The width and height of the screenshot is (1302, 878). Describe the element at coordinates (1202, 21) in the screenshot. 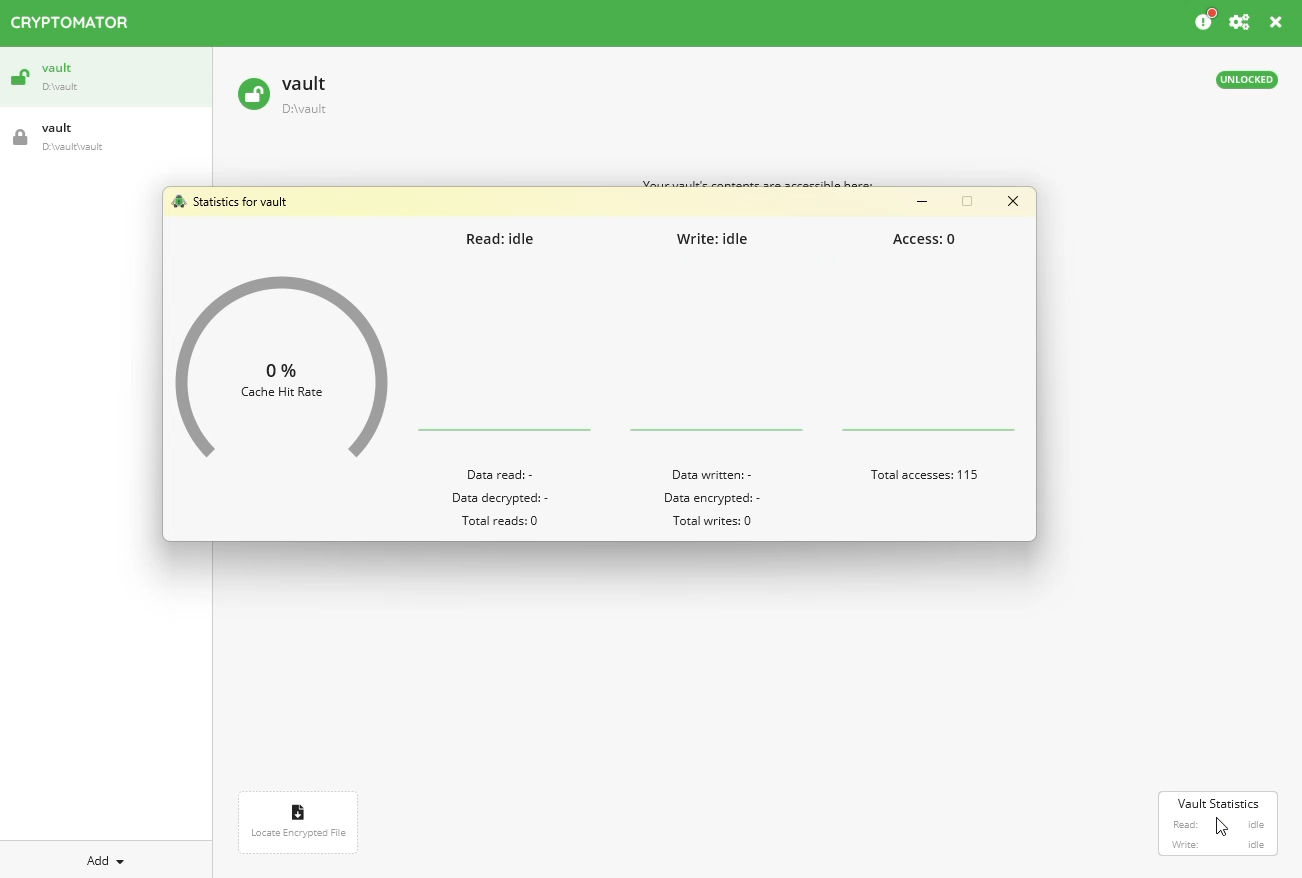

I see `info` at that location.